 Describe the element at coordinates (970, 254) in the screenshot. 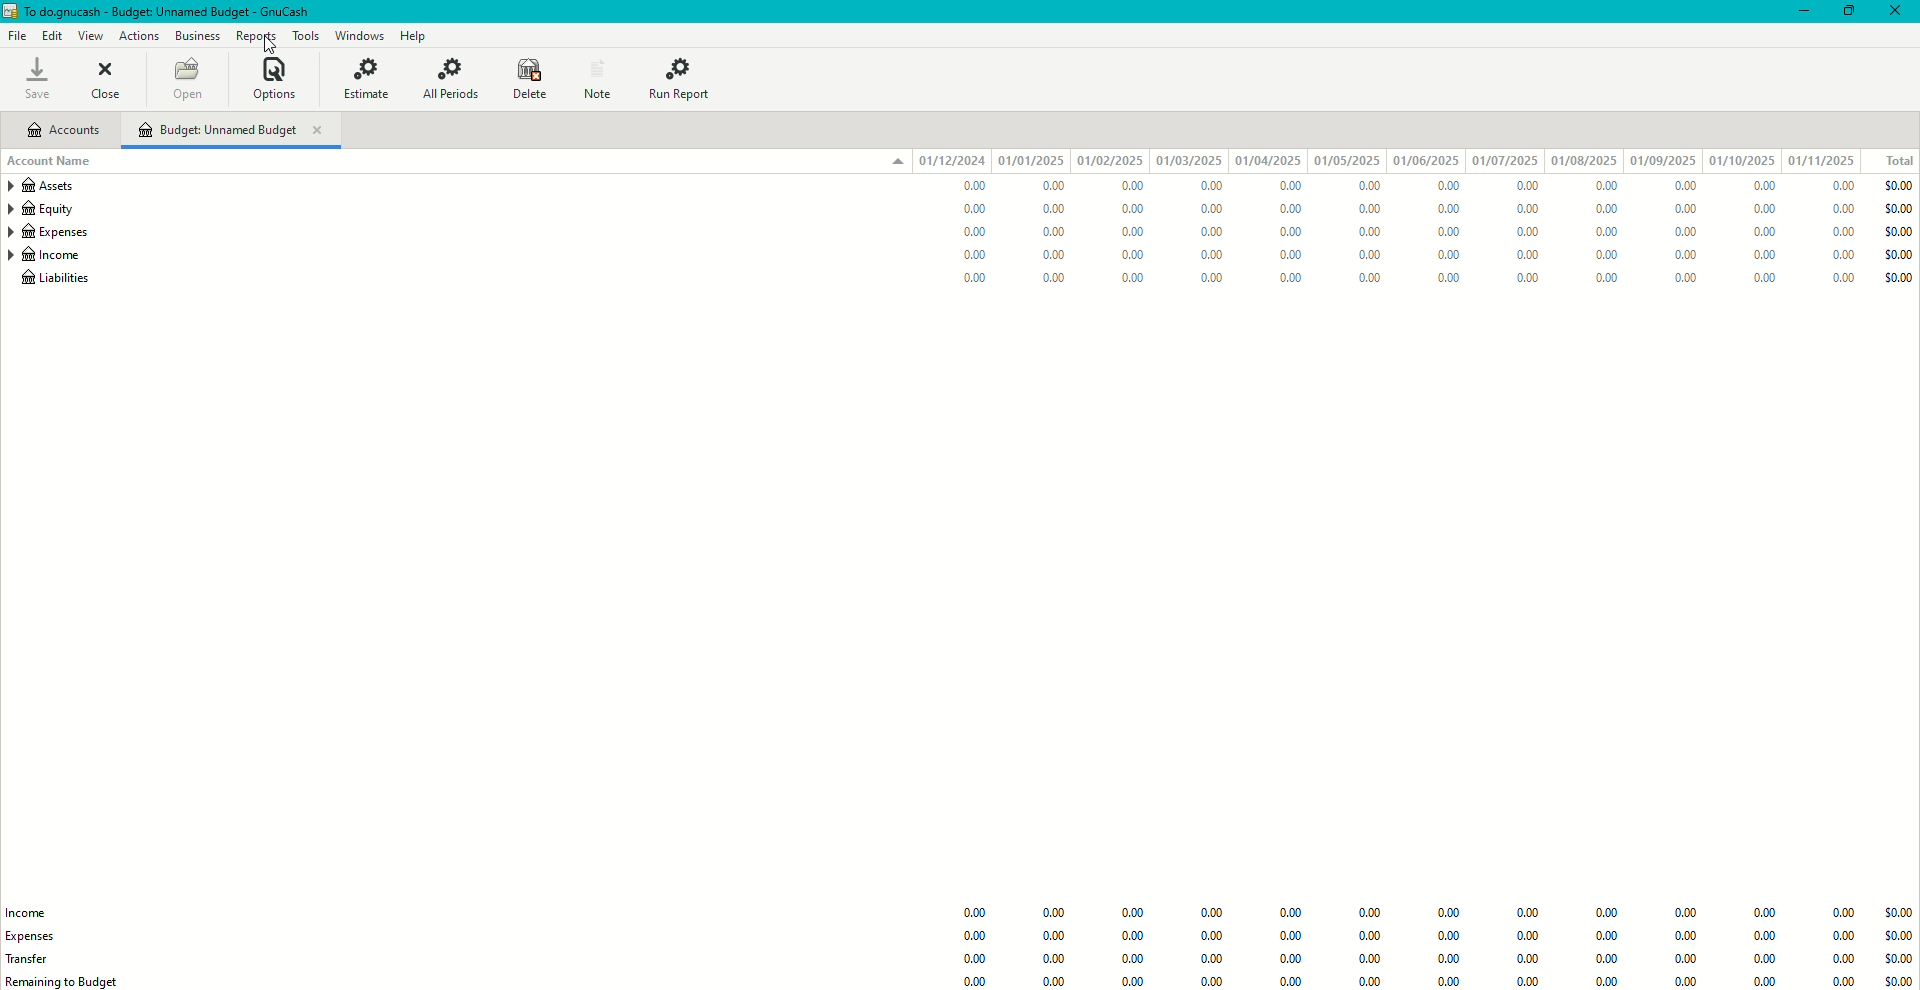

I see `0.00` at that location.